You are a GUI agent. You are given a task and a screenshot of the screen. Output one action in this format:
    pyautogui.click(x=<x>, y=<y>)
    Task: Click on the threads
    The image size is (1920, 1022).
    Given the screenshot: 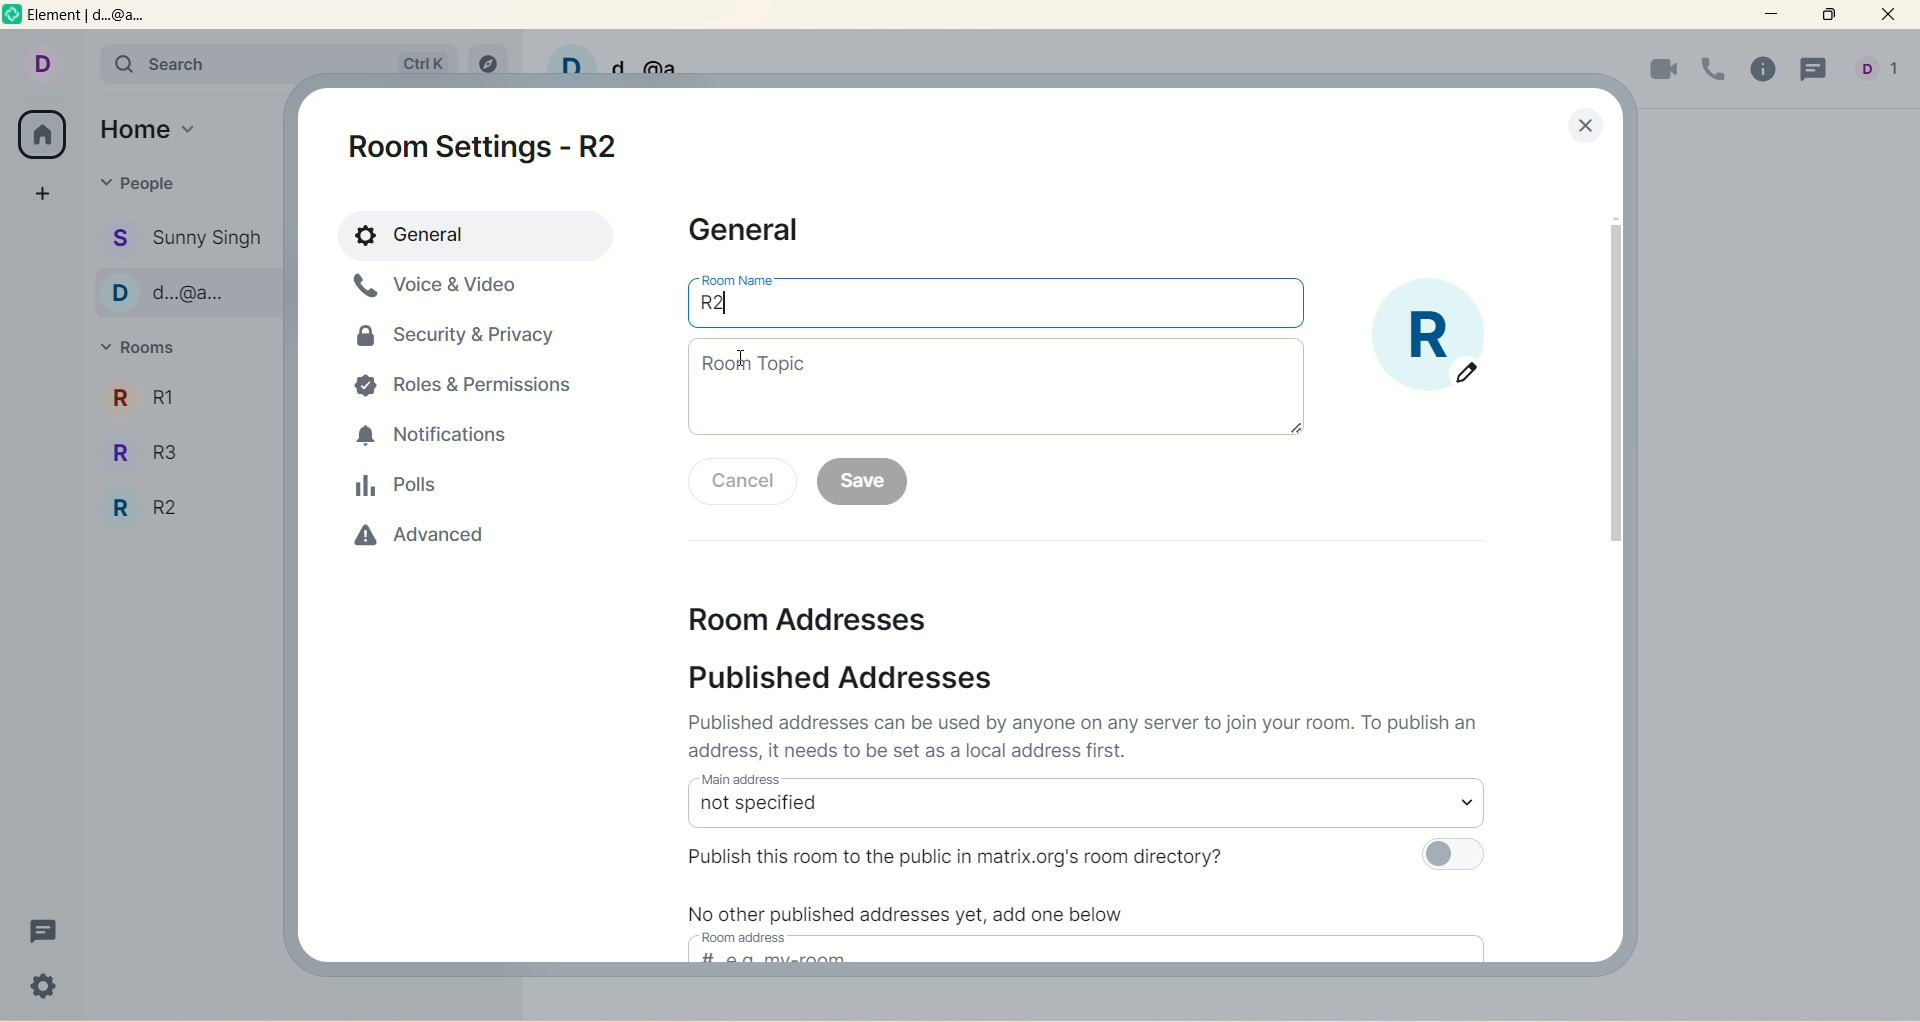 What is the action you would take?
    pyautogui.click(x=44, y=933)
    